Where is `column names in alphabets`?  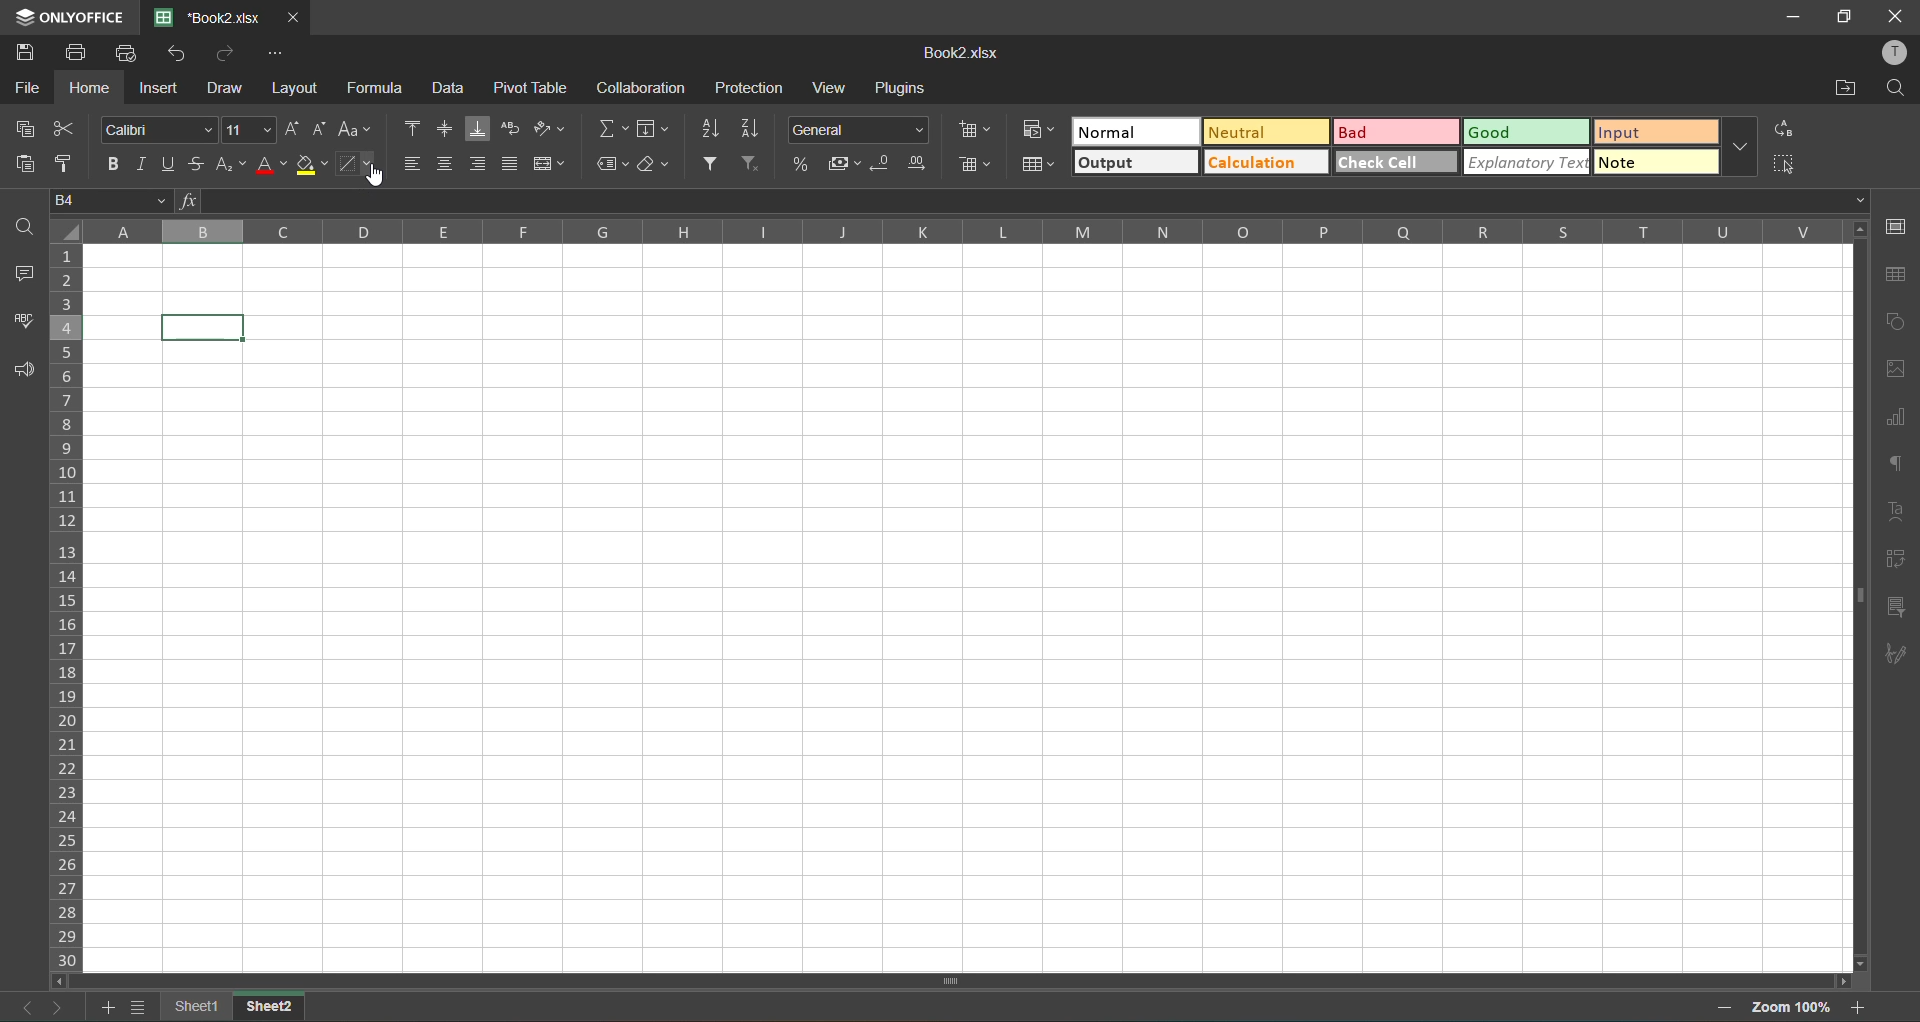 column names in alphabets is located at coordinates (965, 234).